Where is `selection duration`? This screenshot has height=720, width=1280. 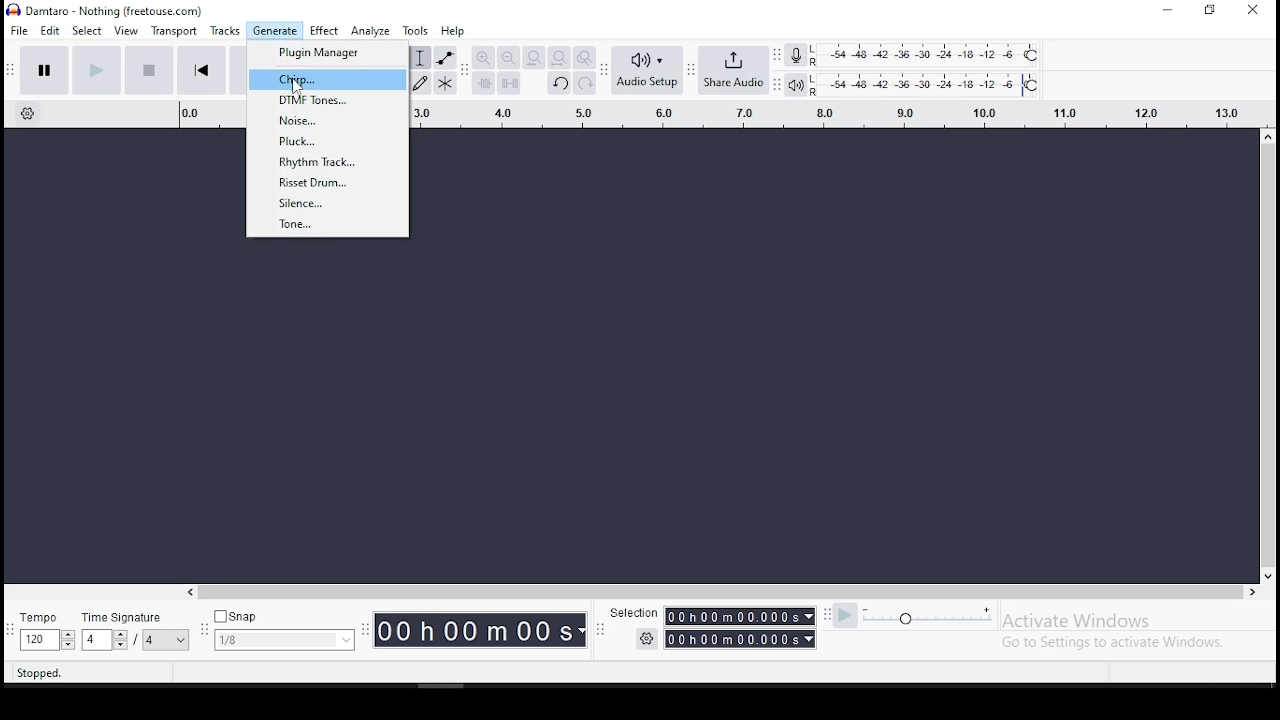
selection duration is located at coordinates (745, 625).